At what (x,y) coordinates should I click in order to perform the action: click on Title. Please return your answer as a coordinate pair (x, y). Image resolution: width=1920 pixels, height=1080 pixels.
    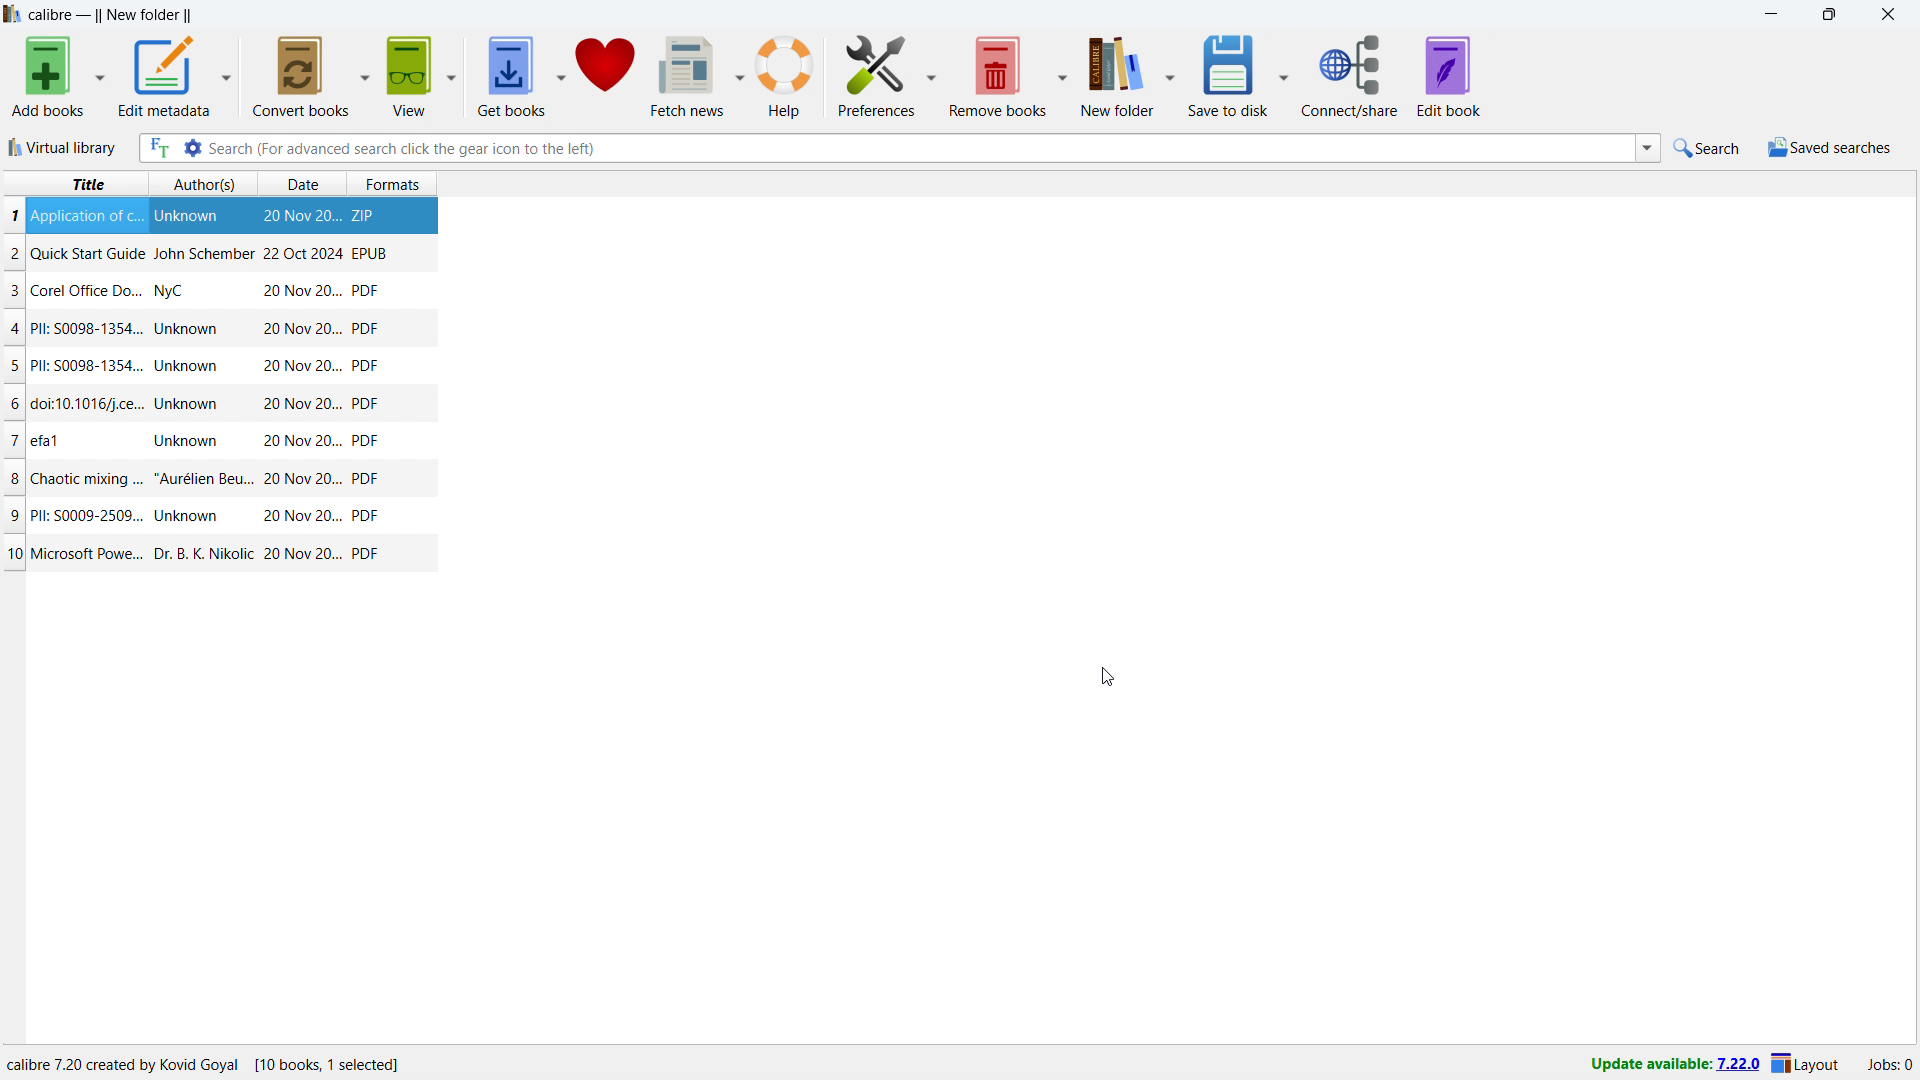
    Looking at the image, I should click on (48, 438).